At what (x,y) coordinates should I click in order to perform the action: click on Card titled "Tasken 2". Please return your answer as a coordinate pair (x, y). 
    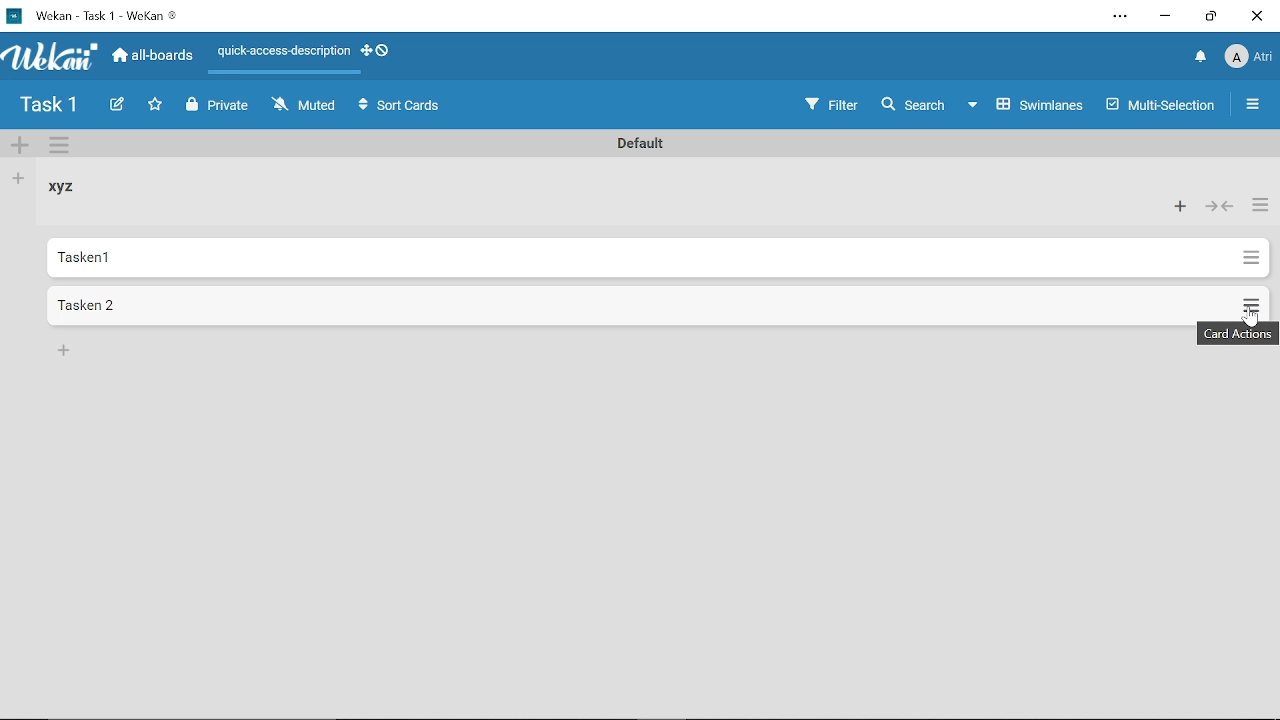
    Looking at the image, I should click on (637, 304).